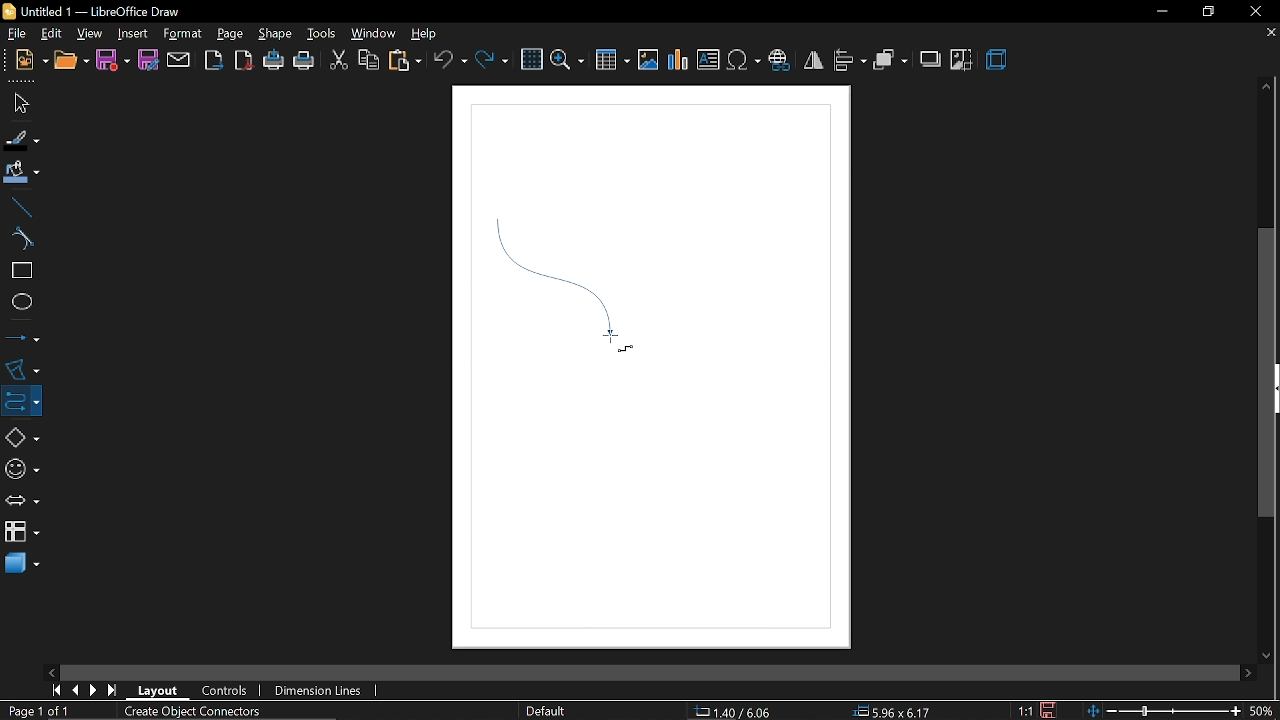  I want to click on line, so click(18, 205).